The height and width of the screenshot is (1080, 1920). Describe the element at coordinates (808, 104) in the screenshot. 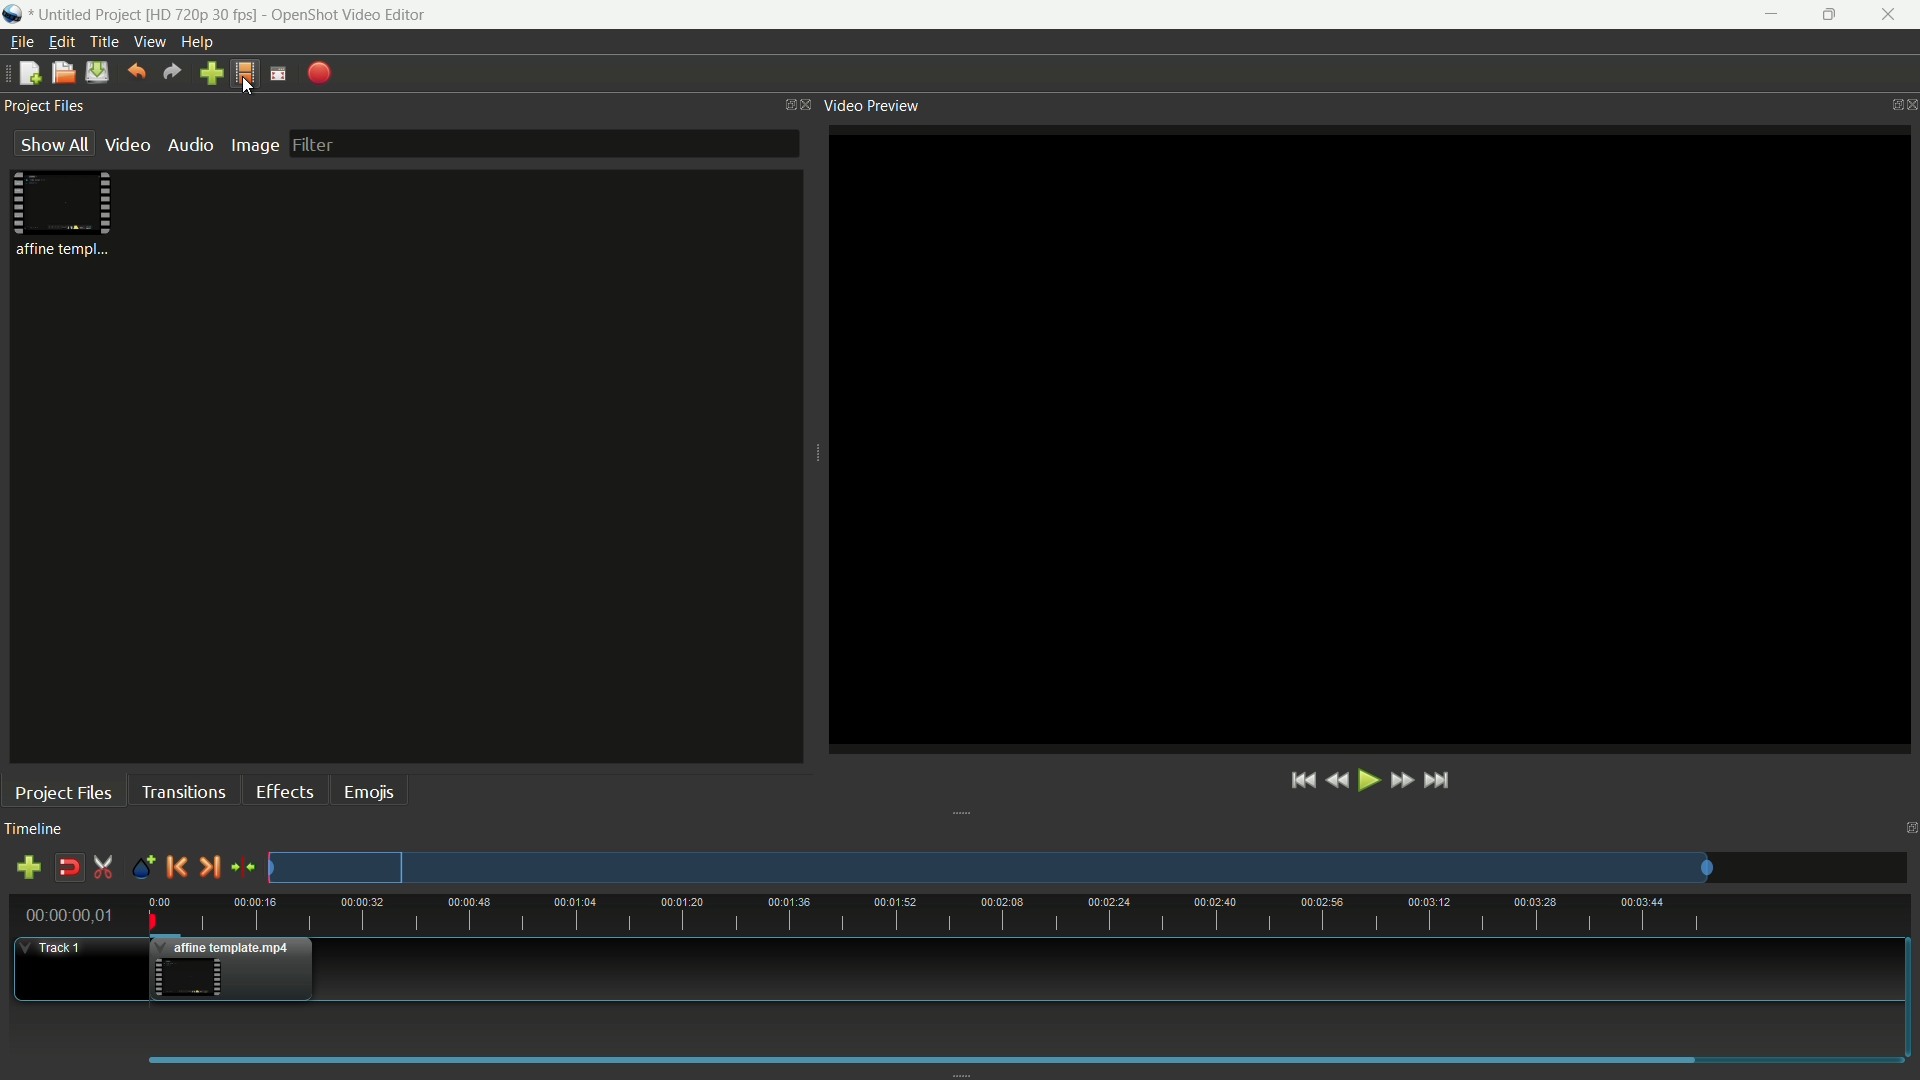

I see `close project files` at that location.